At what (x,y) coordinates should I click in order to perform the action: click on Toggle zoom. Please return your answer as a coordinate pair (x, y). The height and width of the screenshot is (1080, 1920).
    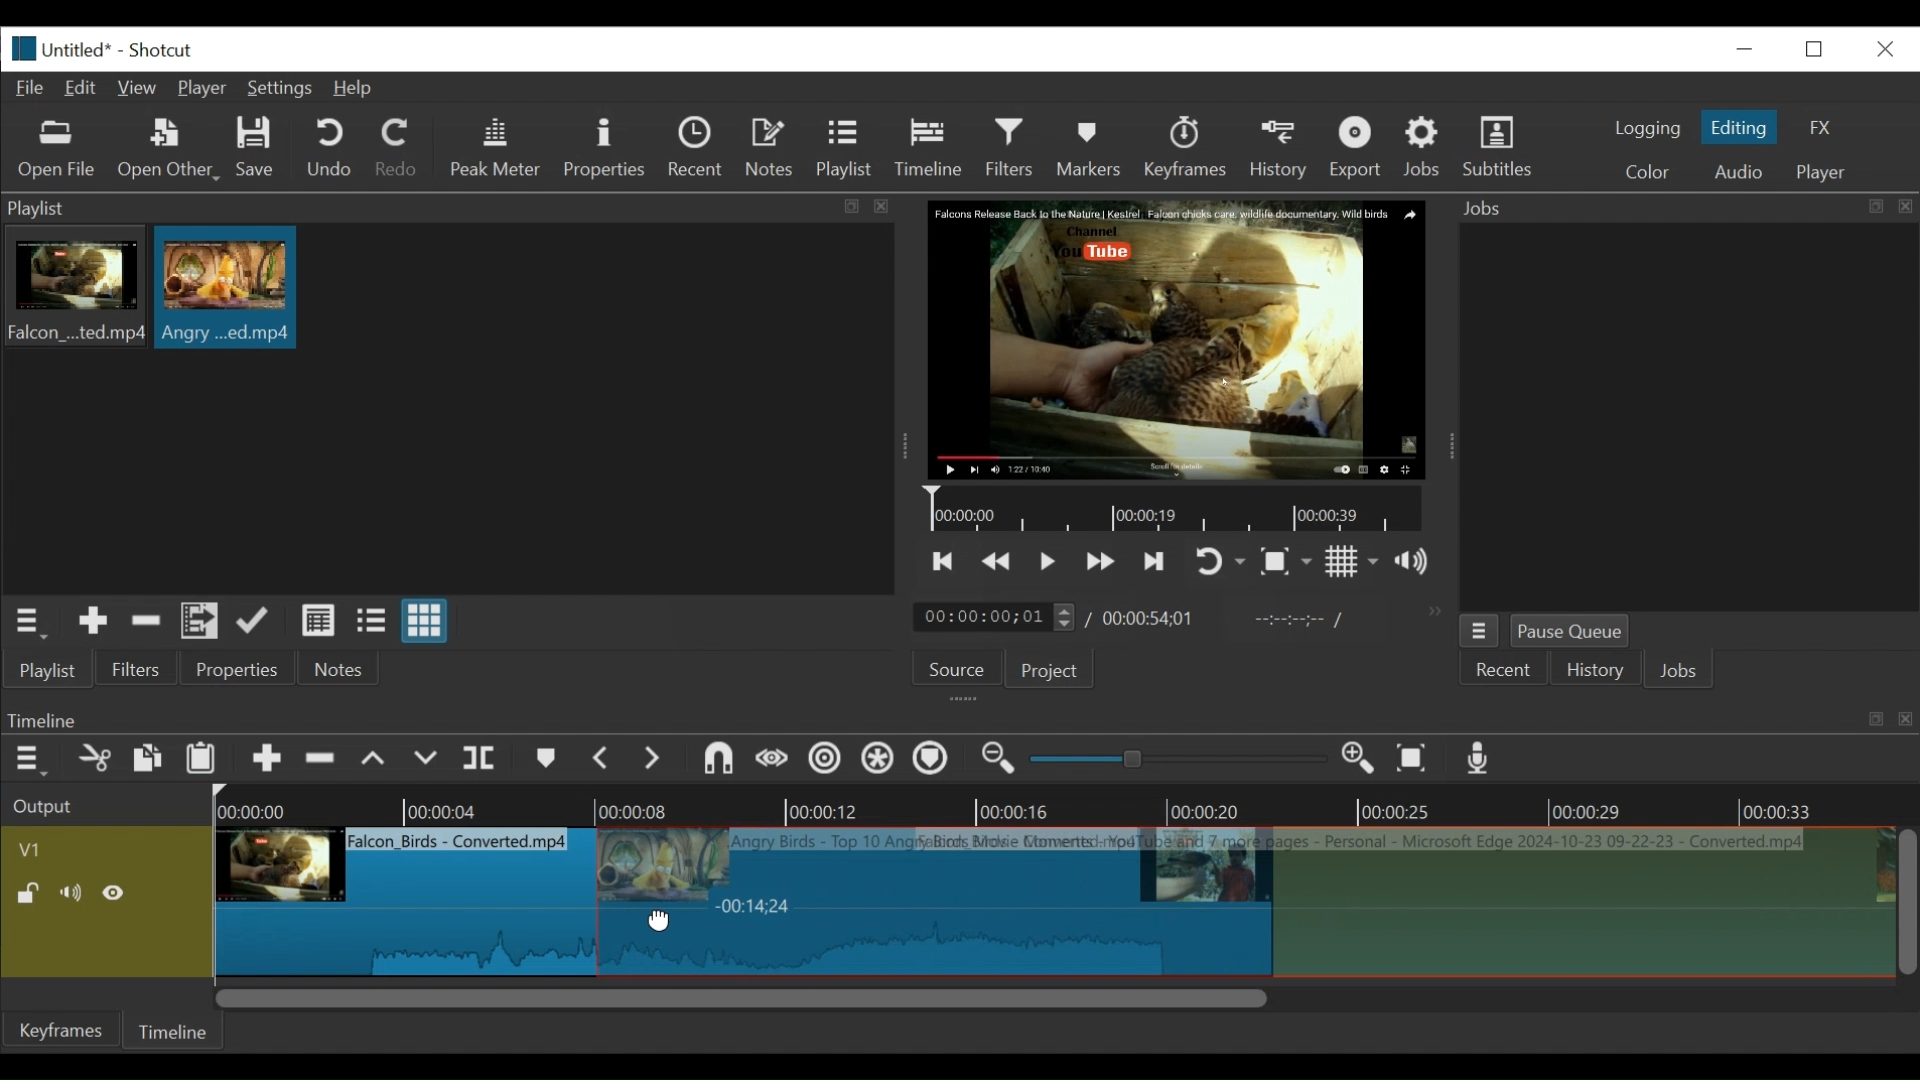
    Looking at the image, I should click on (1285, 563).